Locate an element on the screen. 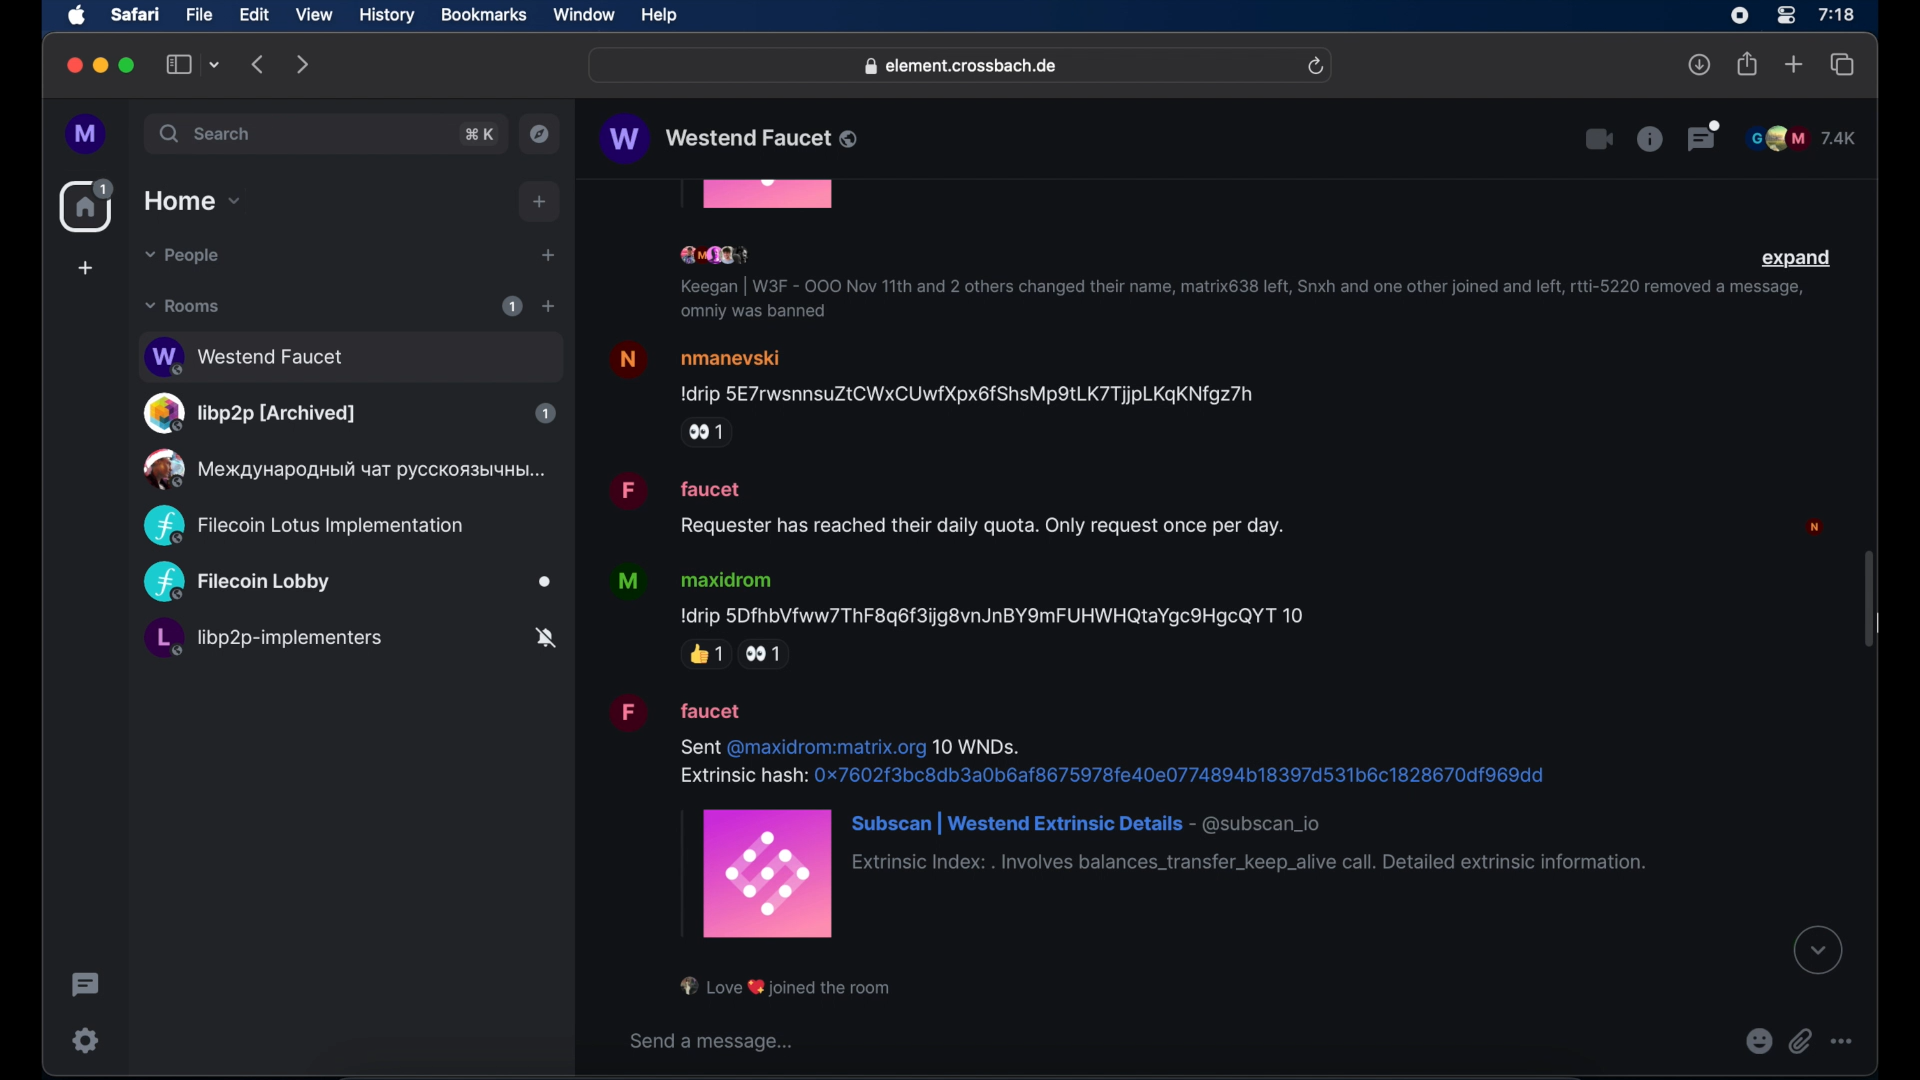  attach file is located at coordinates (1801, 1041).